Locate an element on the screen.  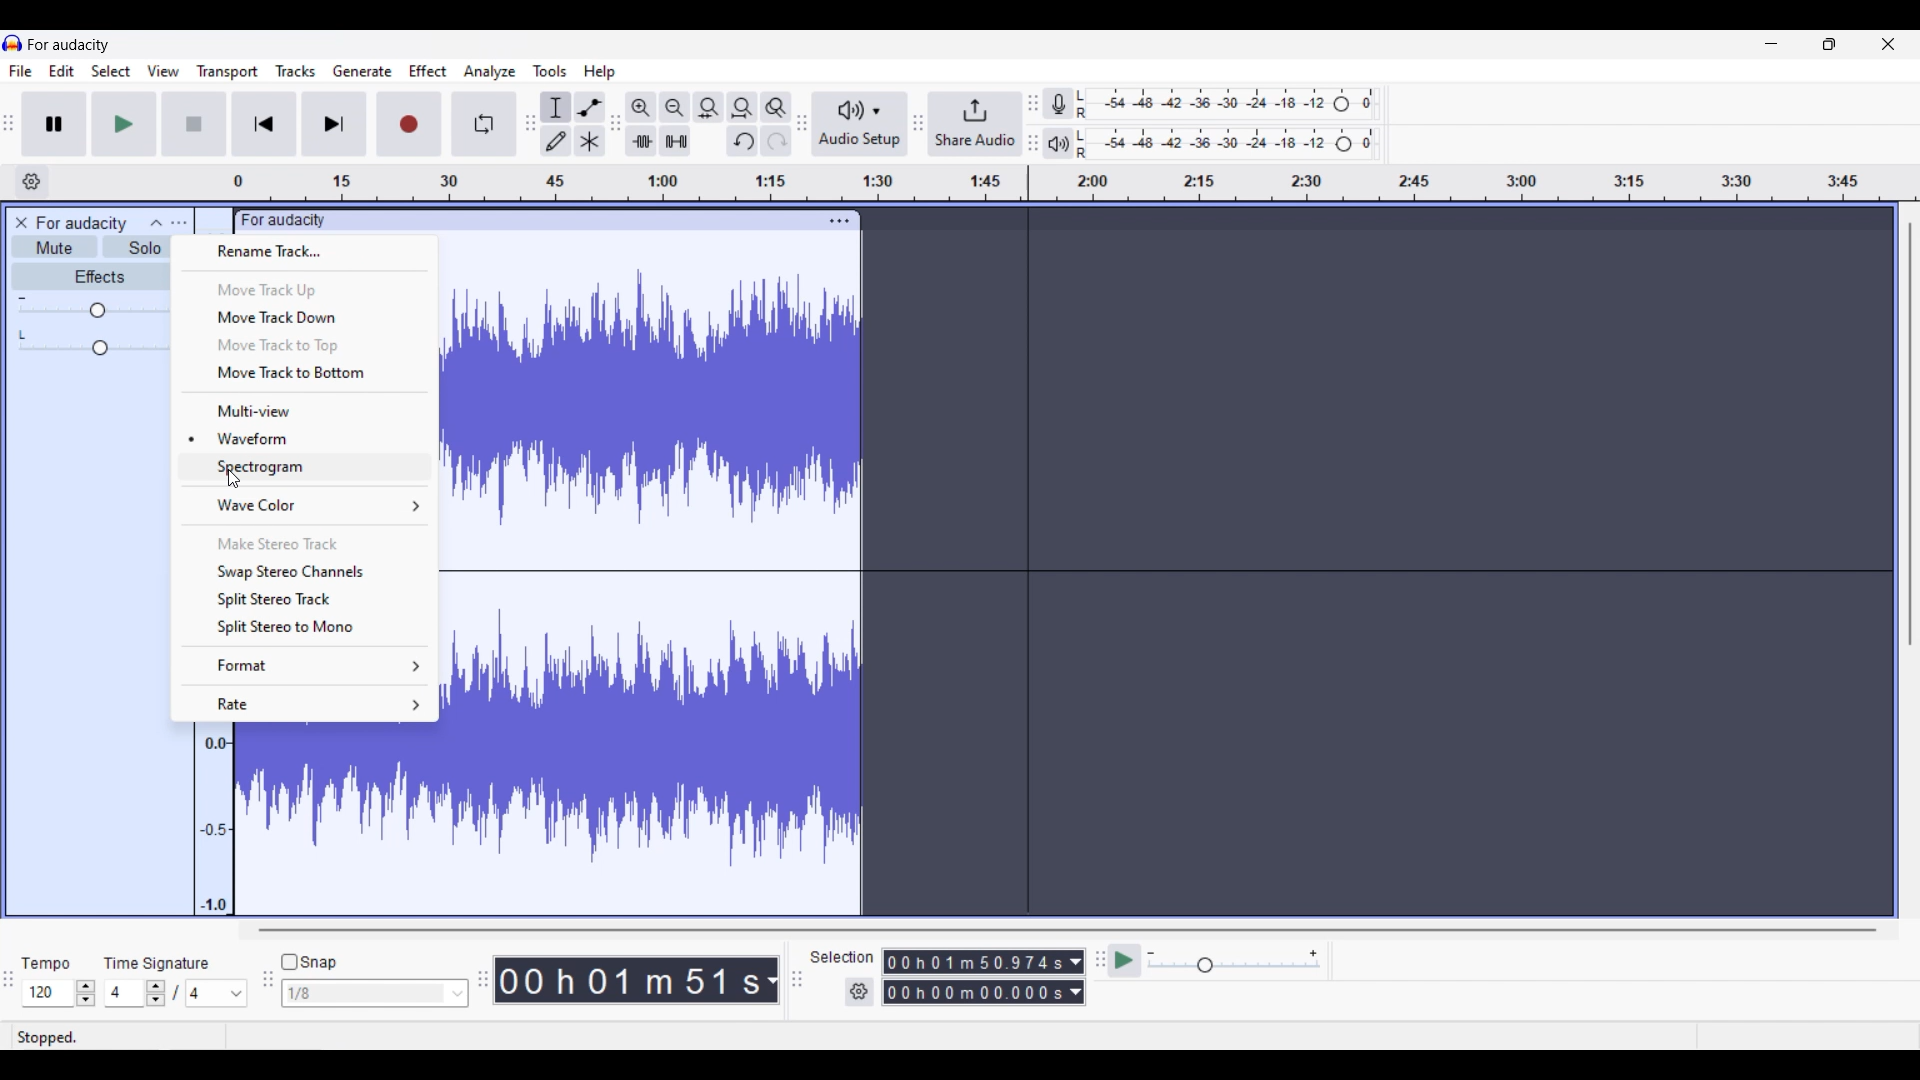
Share audio is located at coordinates (977, 124).